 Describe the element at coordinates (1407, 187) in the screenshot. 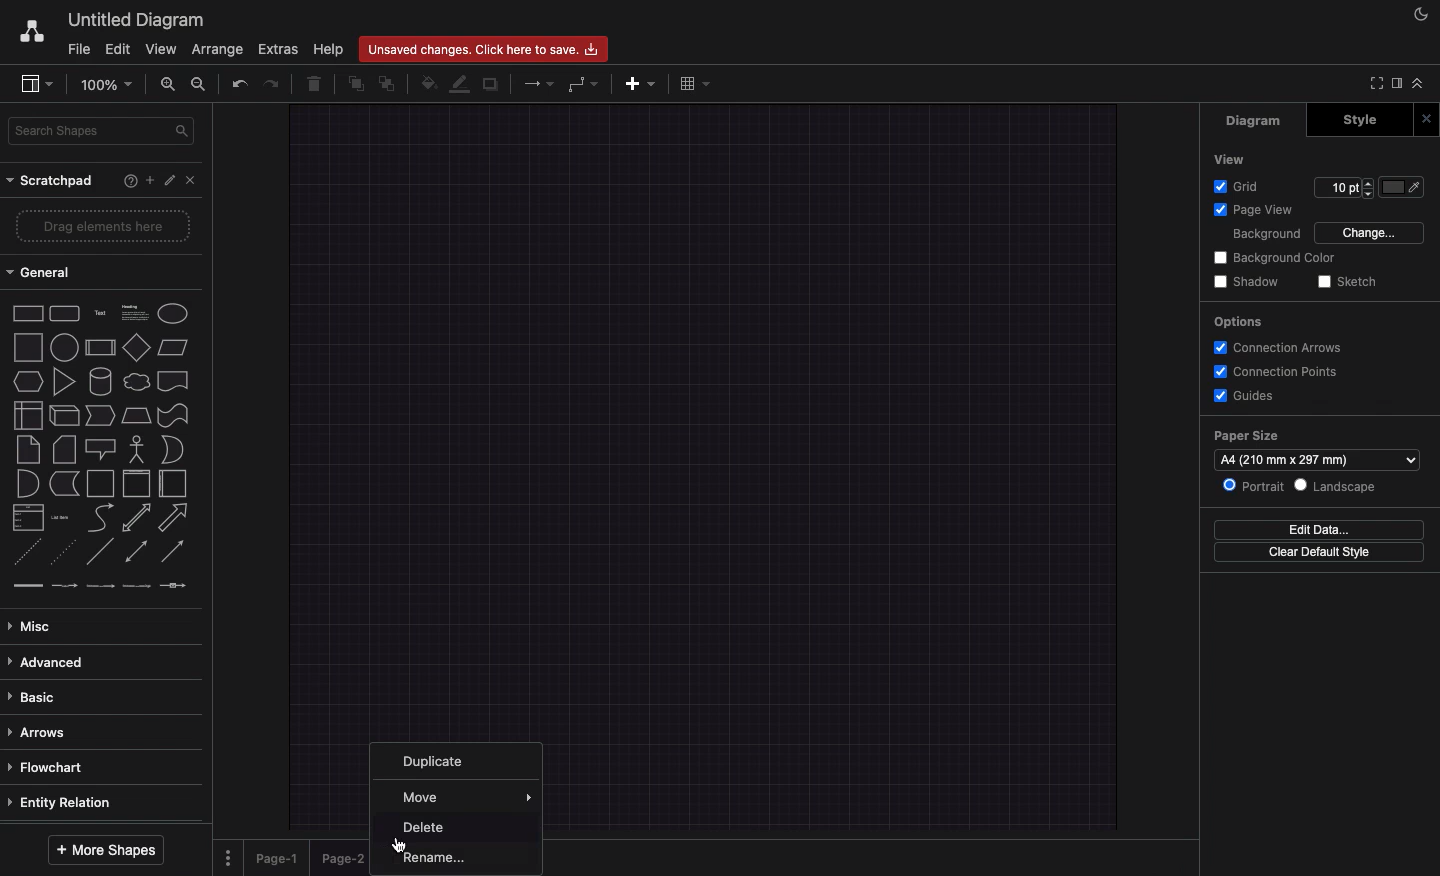

I see `Fill color` at that location.